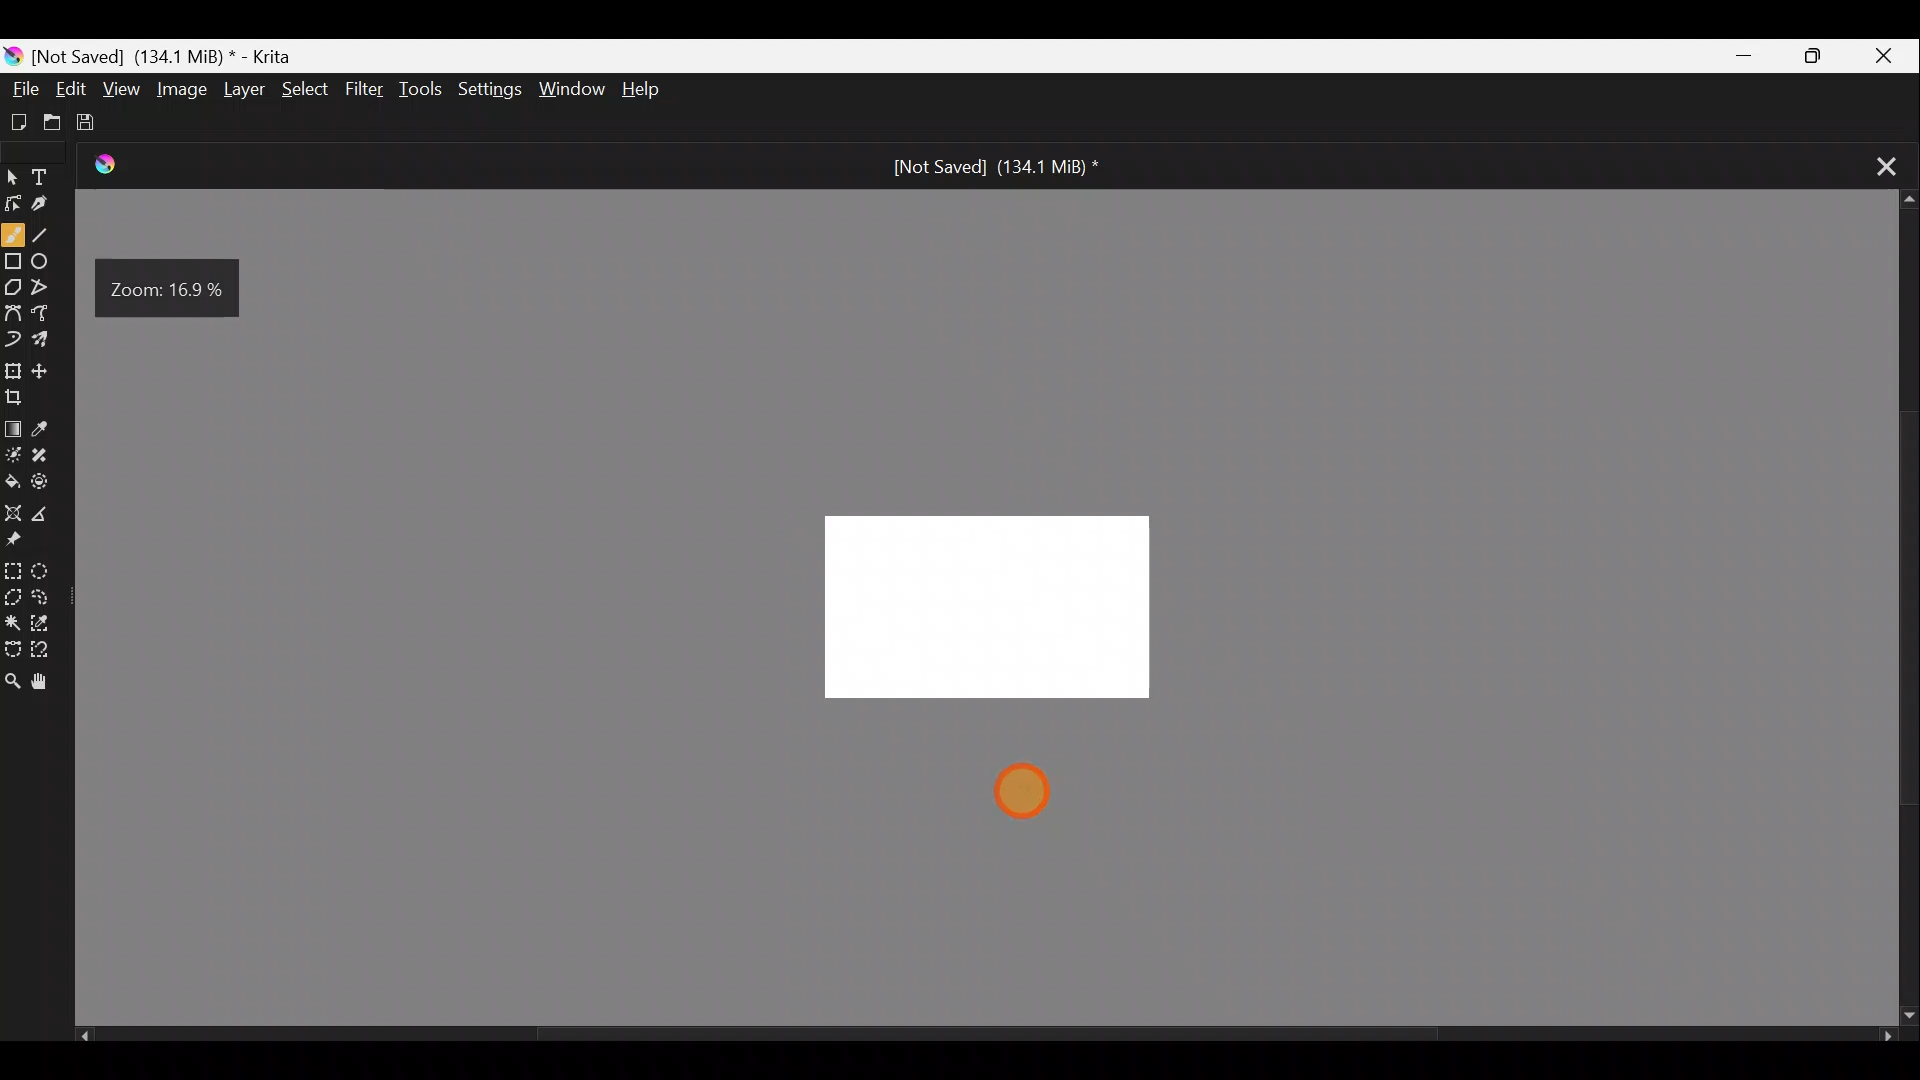 This screenshot has width=1920, height=1080. Describe the element at coordinates (49, 651) in the screenshot. I see `Magnetic curve selection tool` at that location.